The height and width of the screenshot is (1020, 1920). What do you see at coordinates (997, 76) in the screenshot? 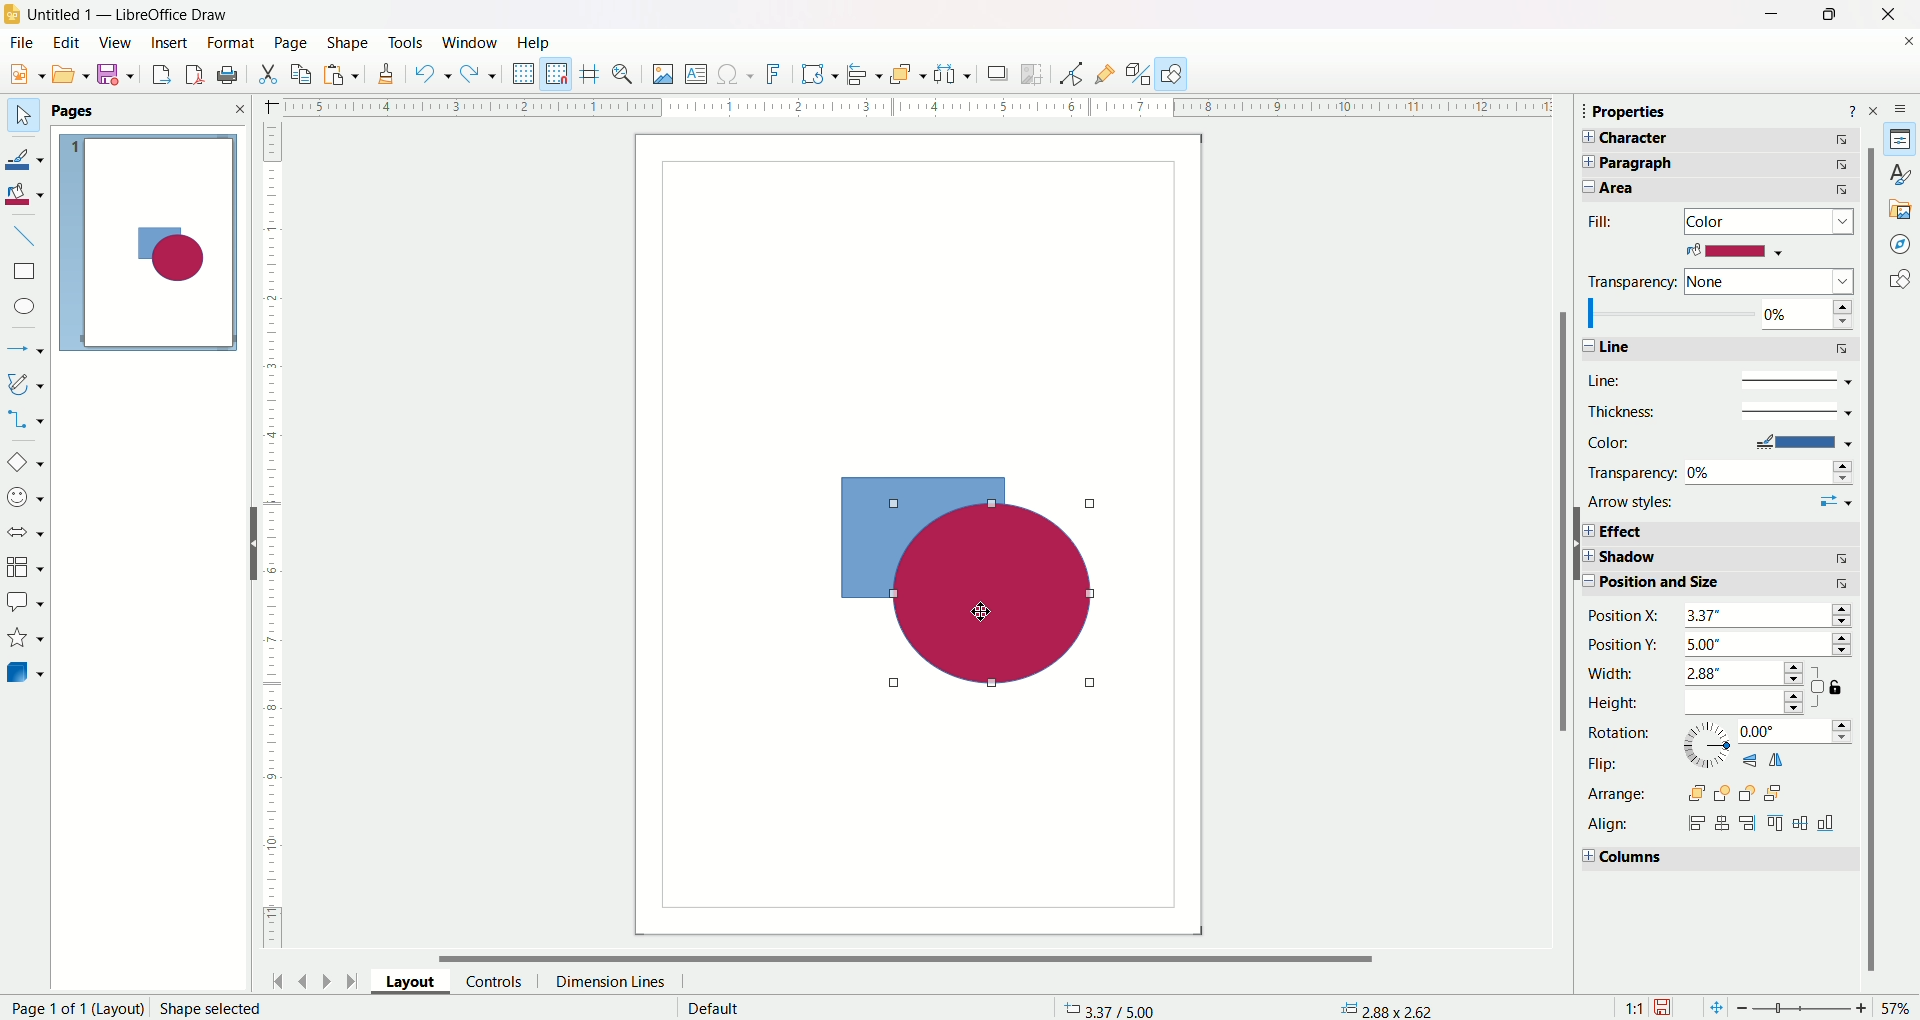
I see `shadow` at bounding box center [997, 76].